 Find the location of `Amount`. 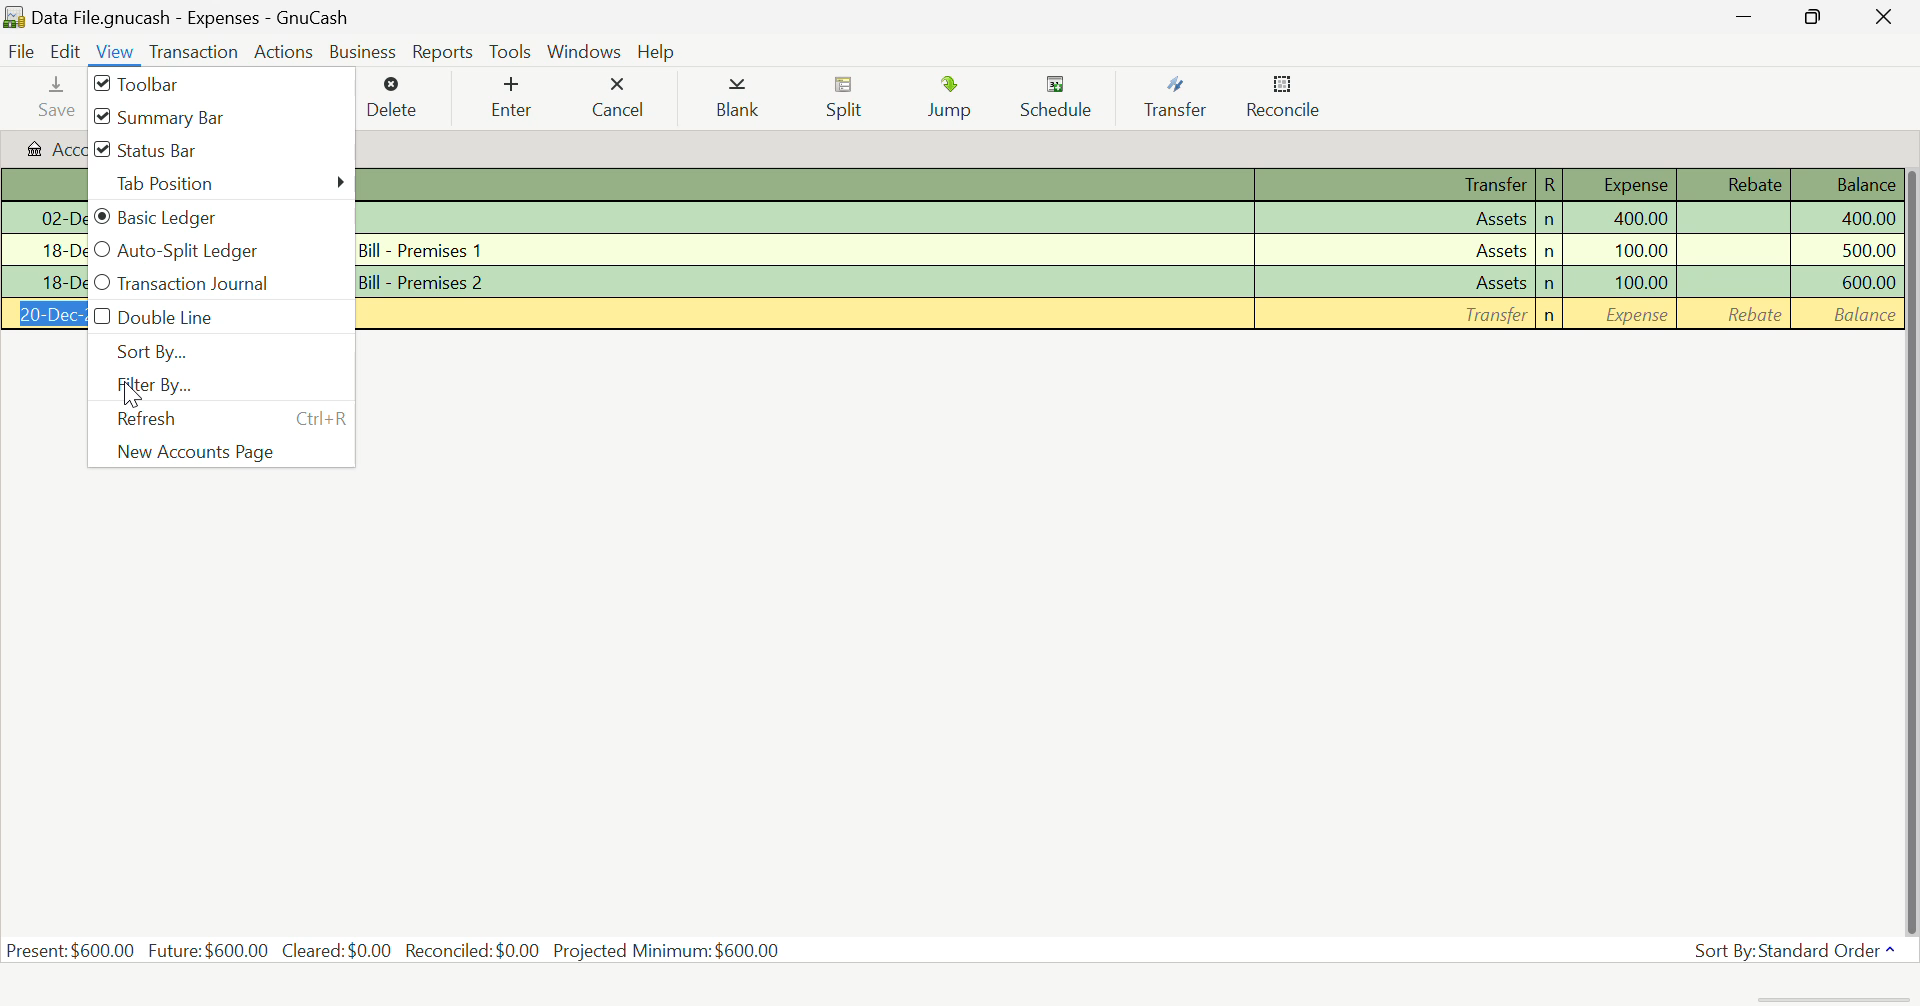

Amount is located at coordinates (1846, 252).